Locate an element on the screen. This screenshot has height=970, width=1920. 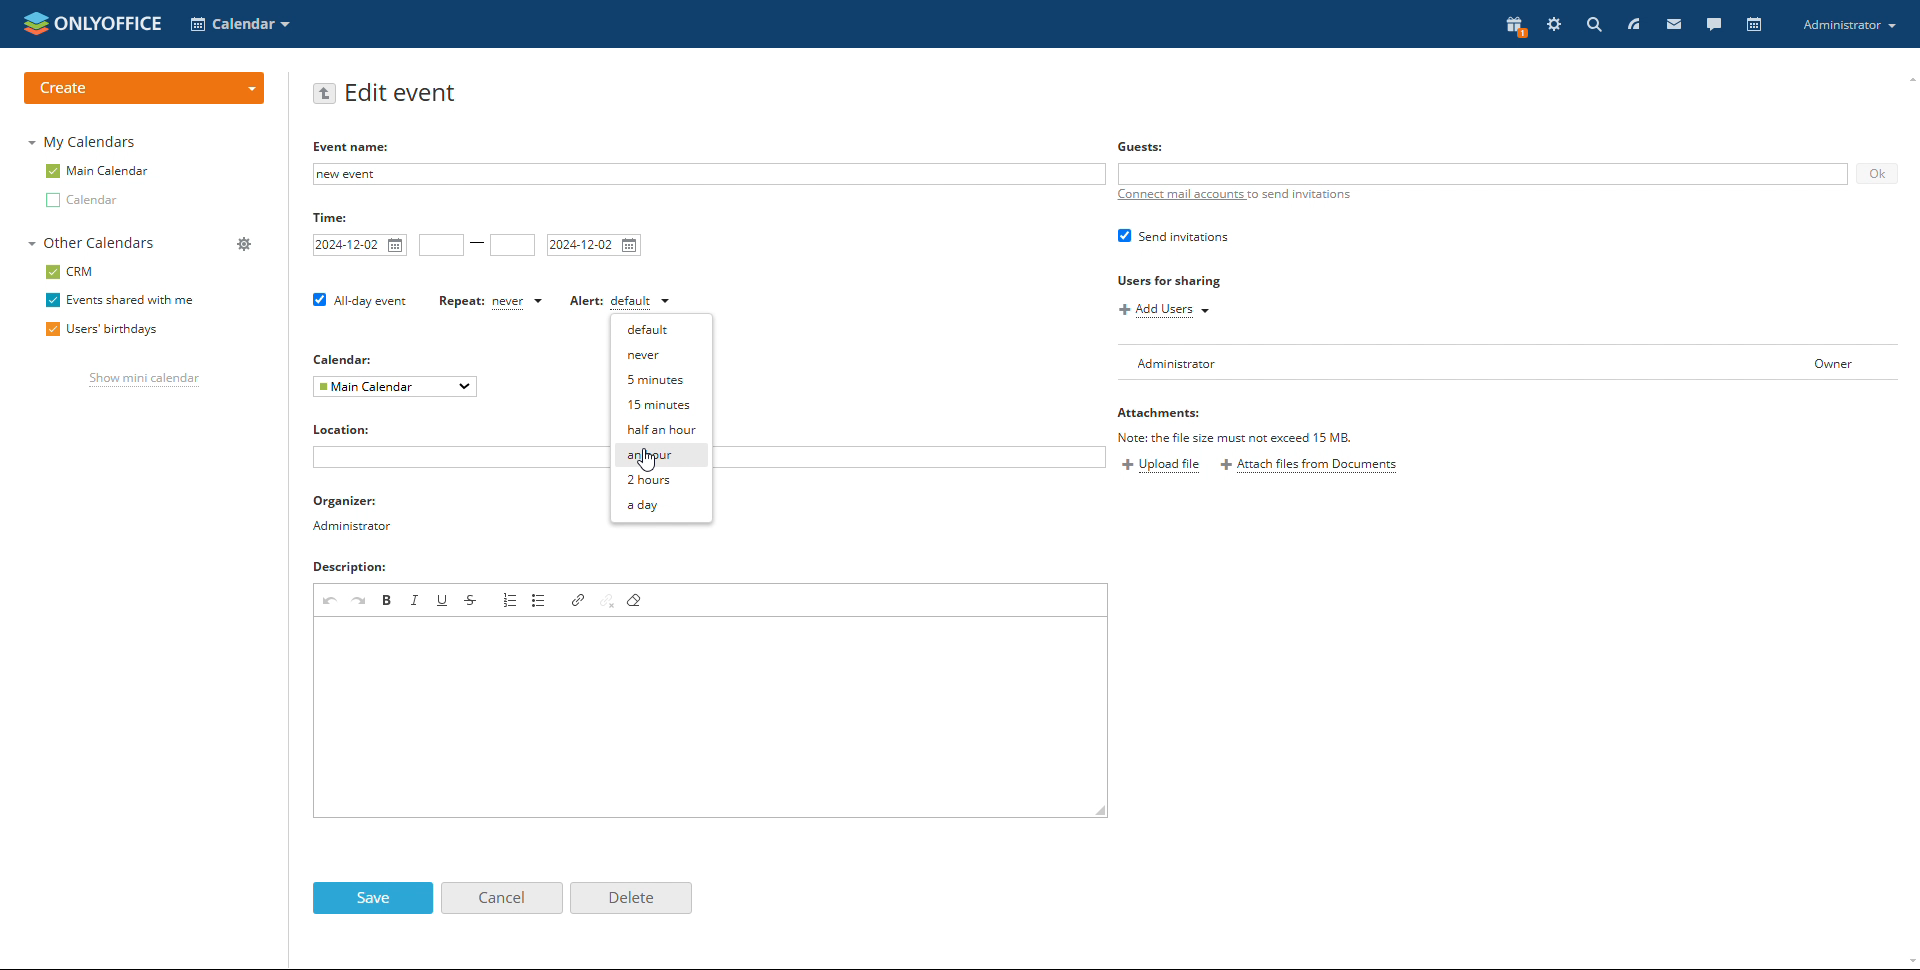
italic is located at coordinates (414, 600).